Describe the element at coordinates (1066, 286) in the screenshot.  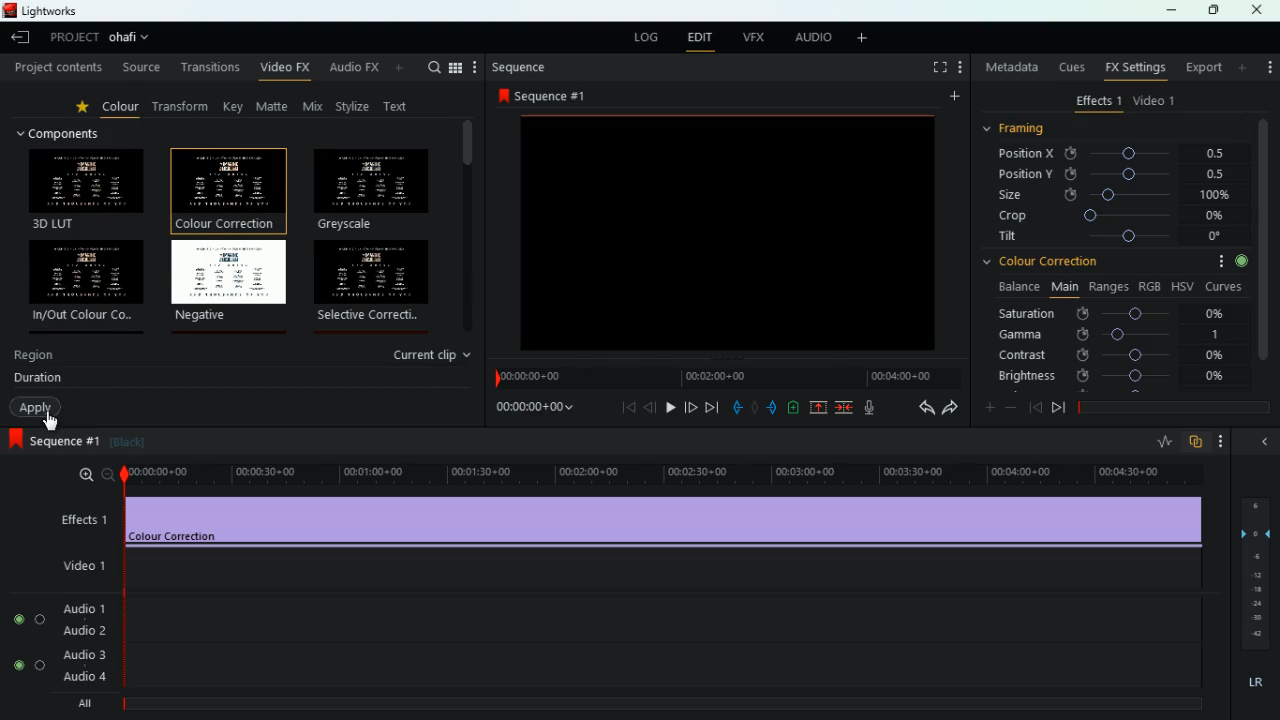
I see `main` at that location.